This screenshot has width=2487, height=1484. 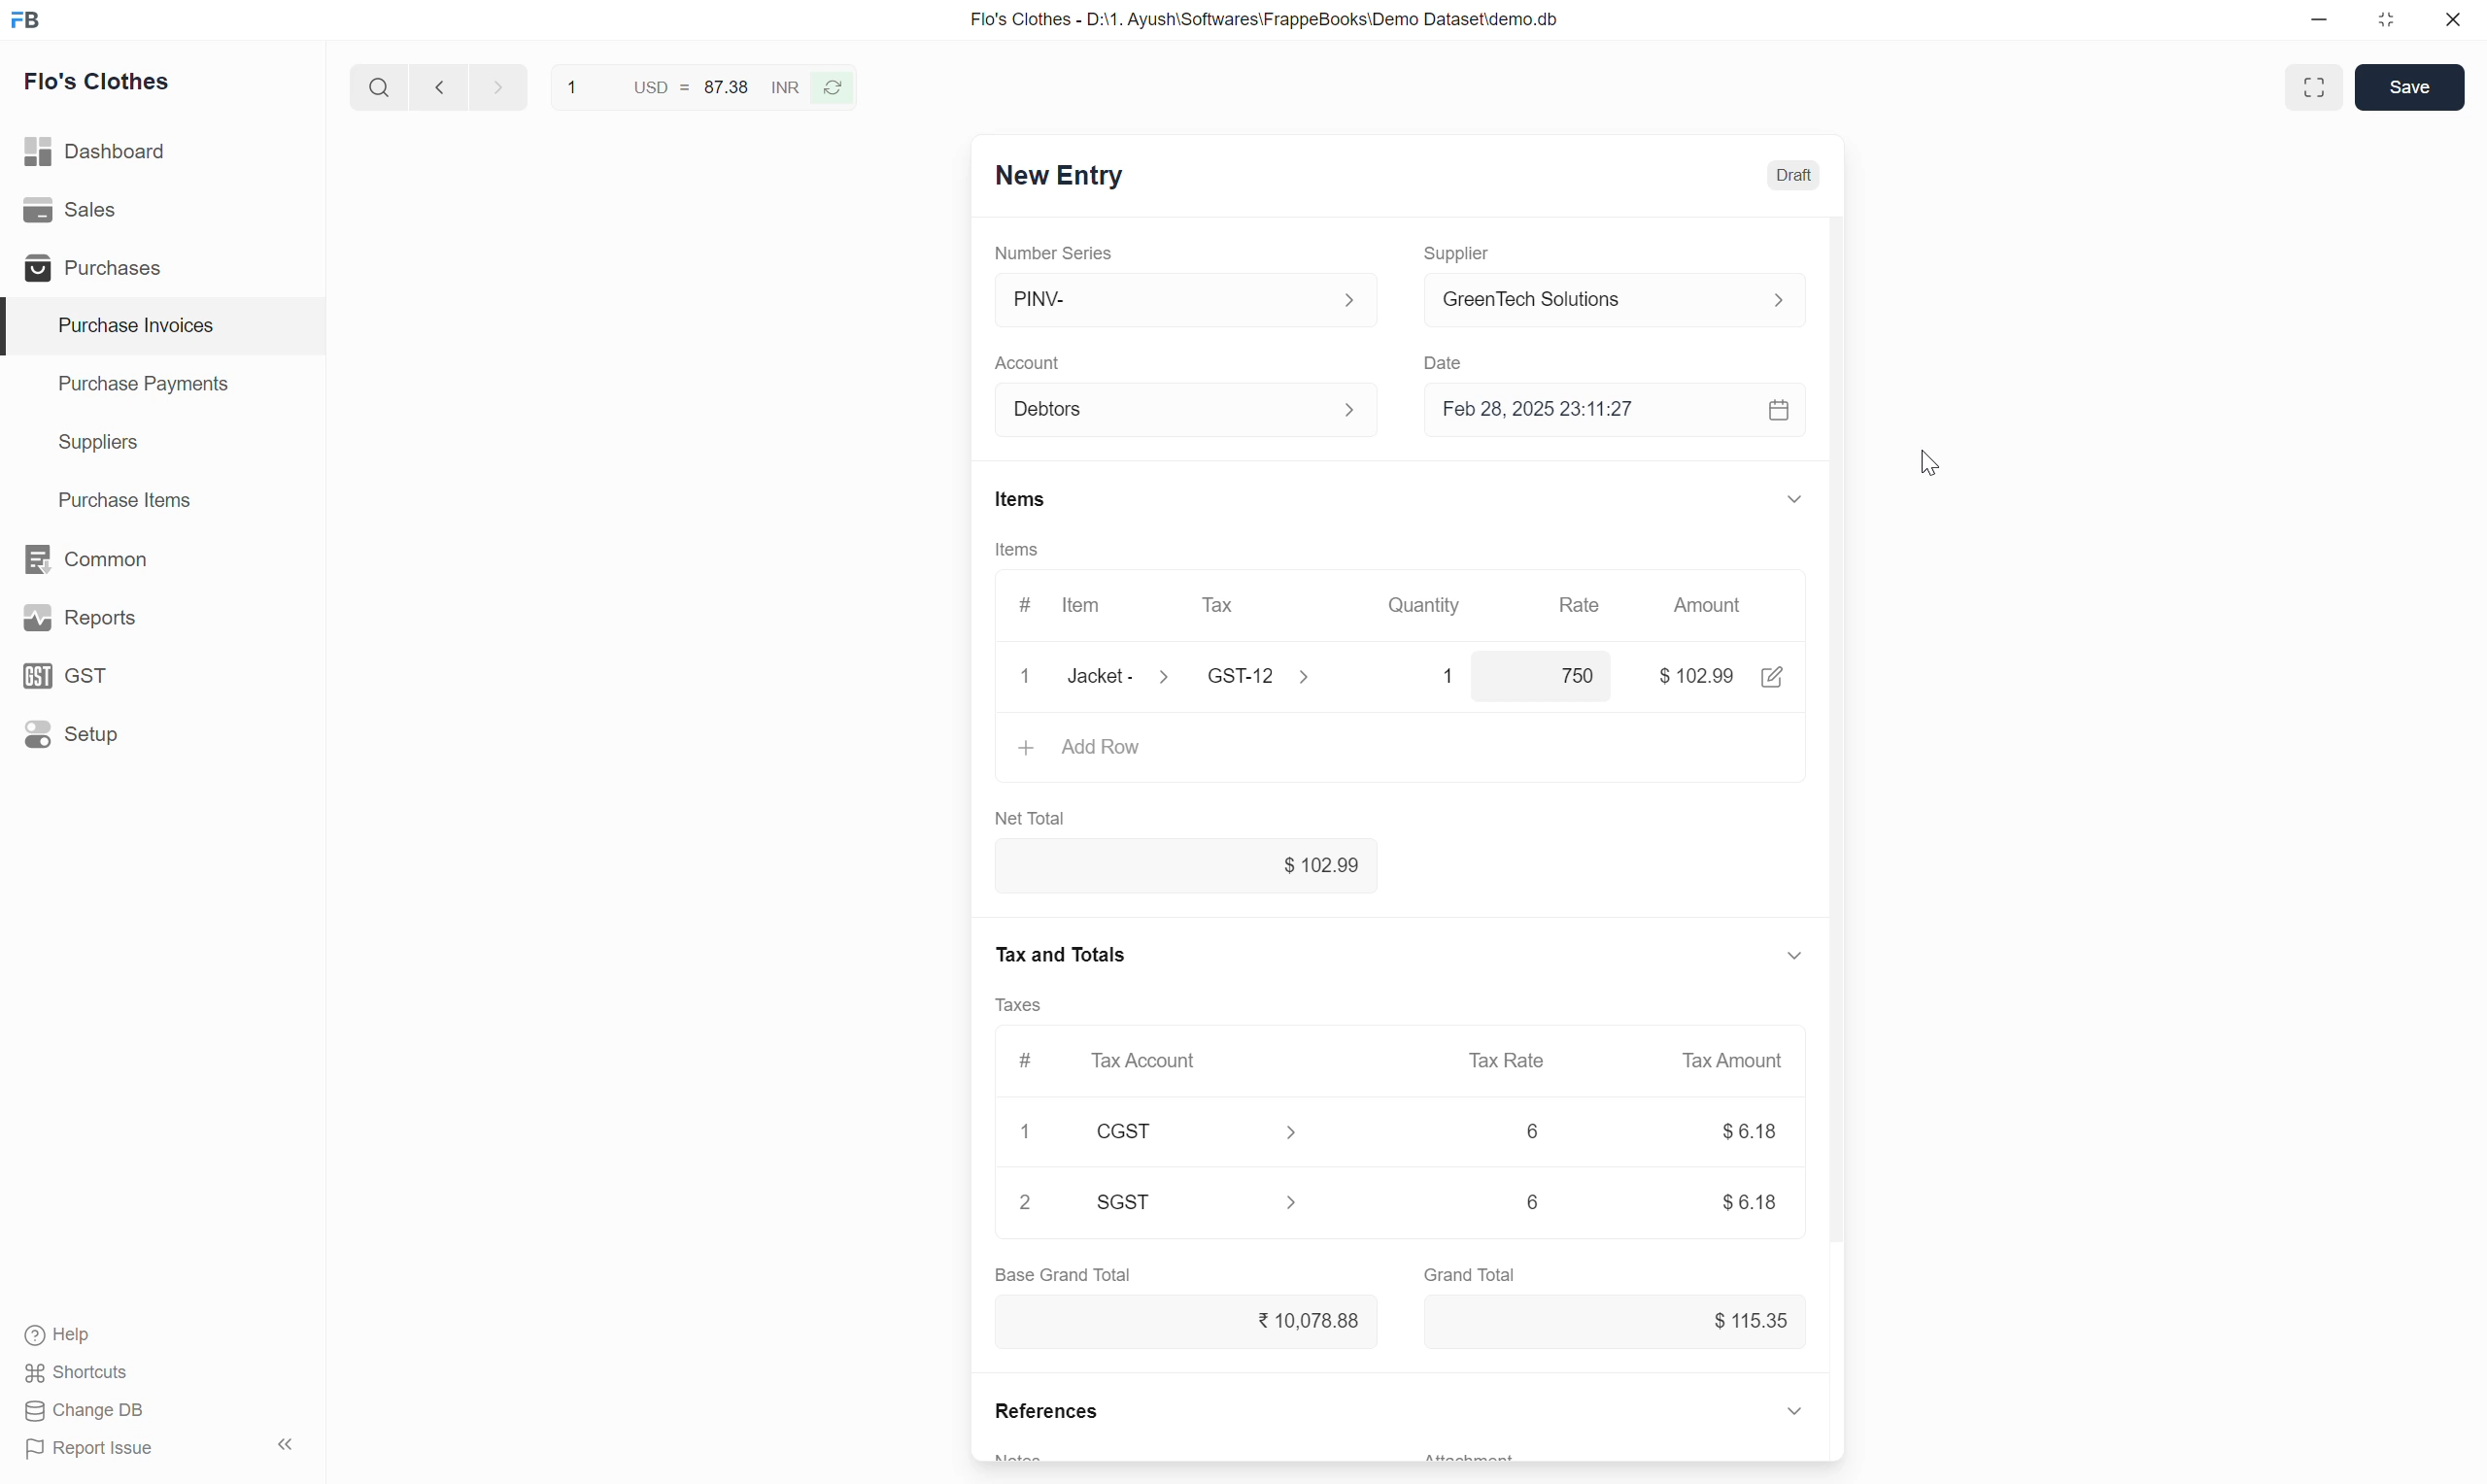 I want to click on GreenTech Solutions, so click(x=1626, y=299).